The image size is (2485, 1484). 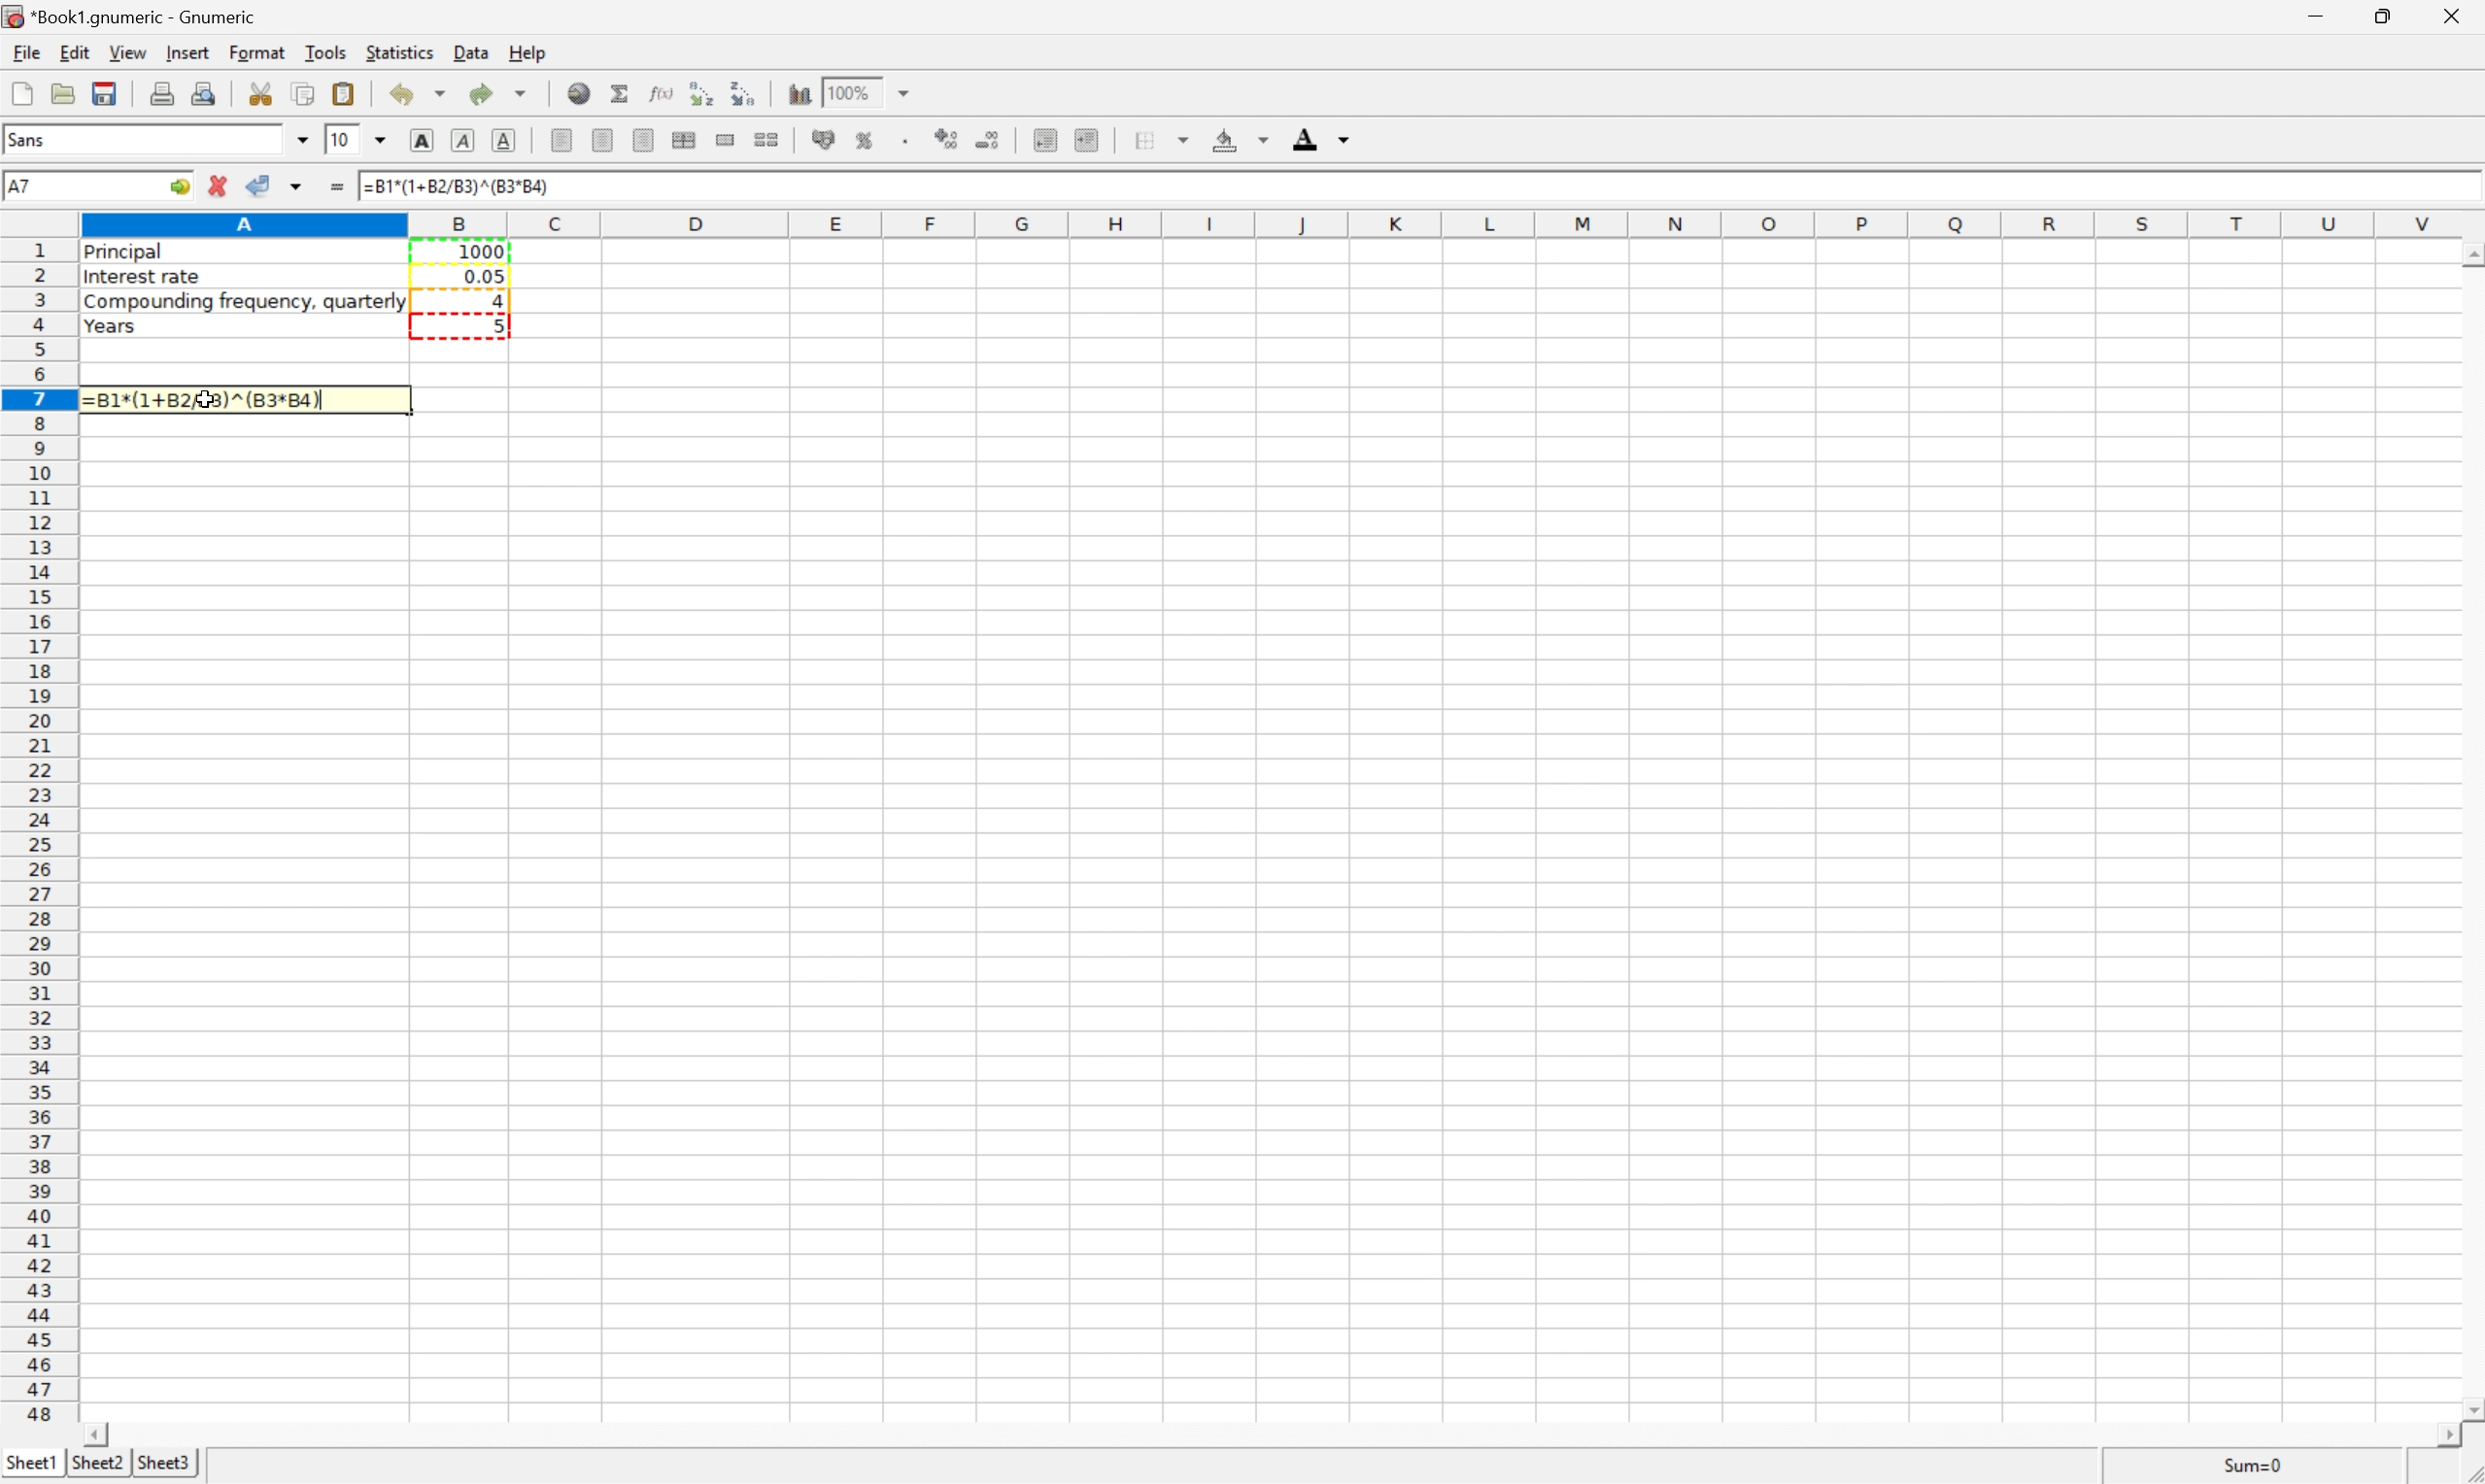 What do you see at coordinates (2445, 1441) in the screenshot?
I see `scroll right` at bounding box center [2445, 1441].